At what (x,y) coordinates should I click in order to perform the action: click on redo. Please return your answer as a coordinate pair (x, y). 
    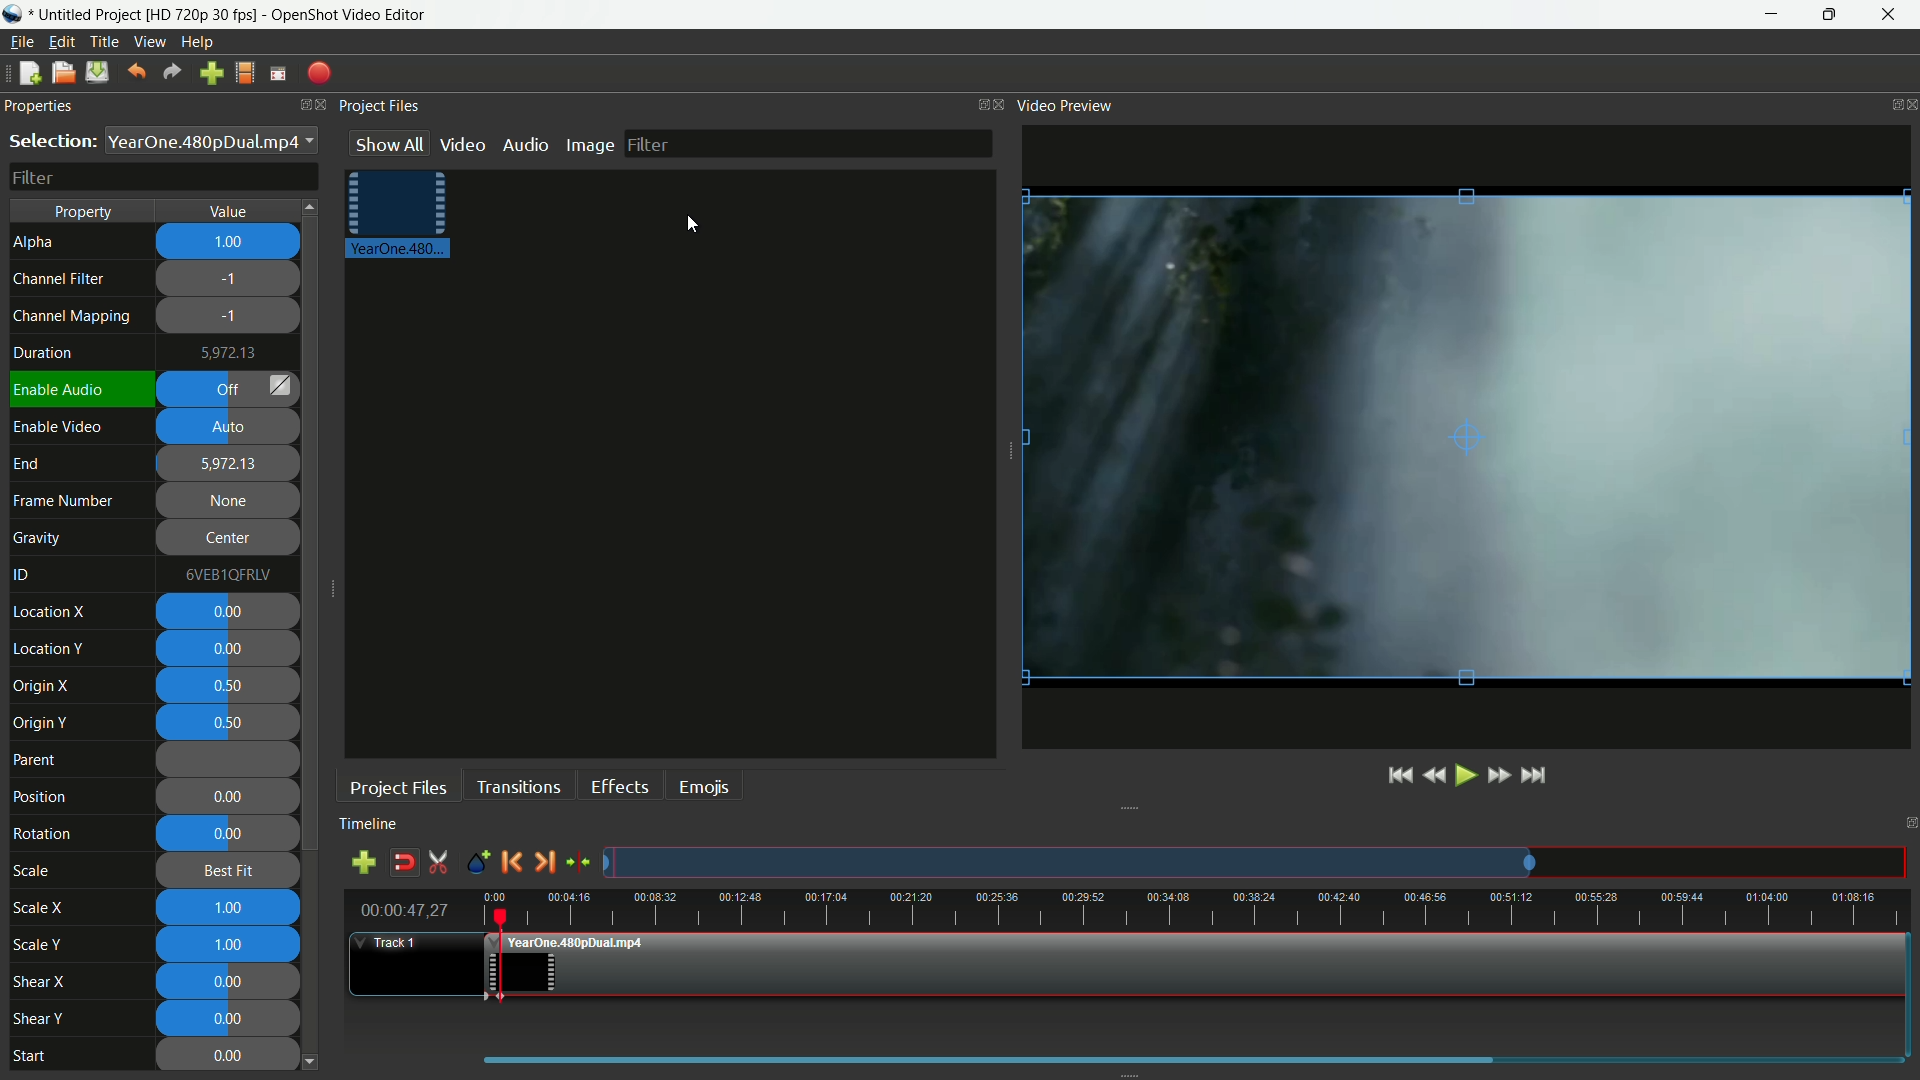
    Looking at the image, I should click on (172, 73).